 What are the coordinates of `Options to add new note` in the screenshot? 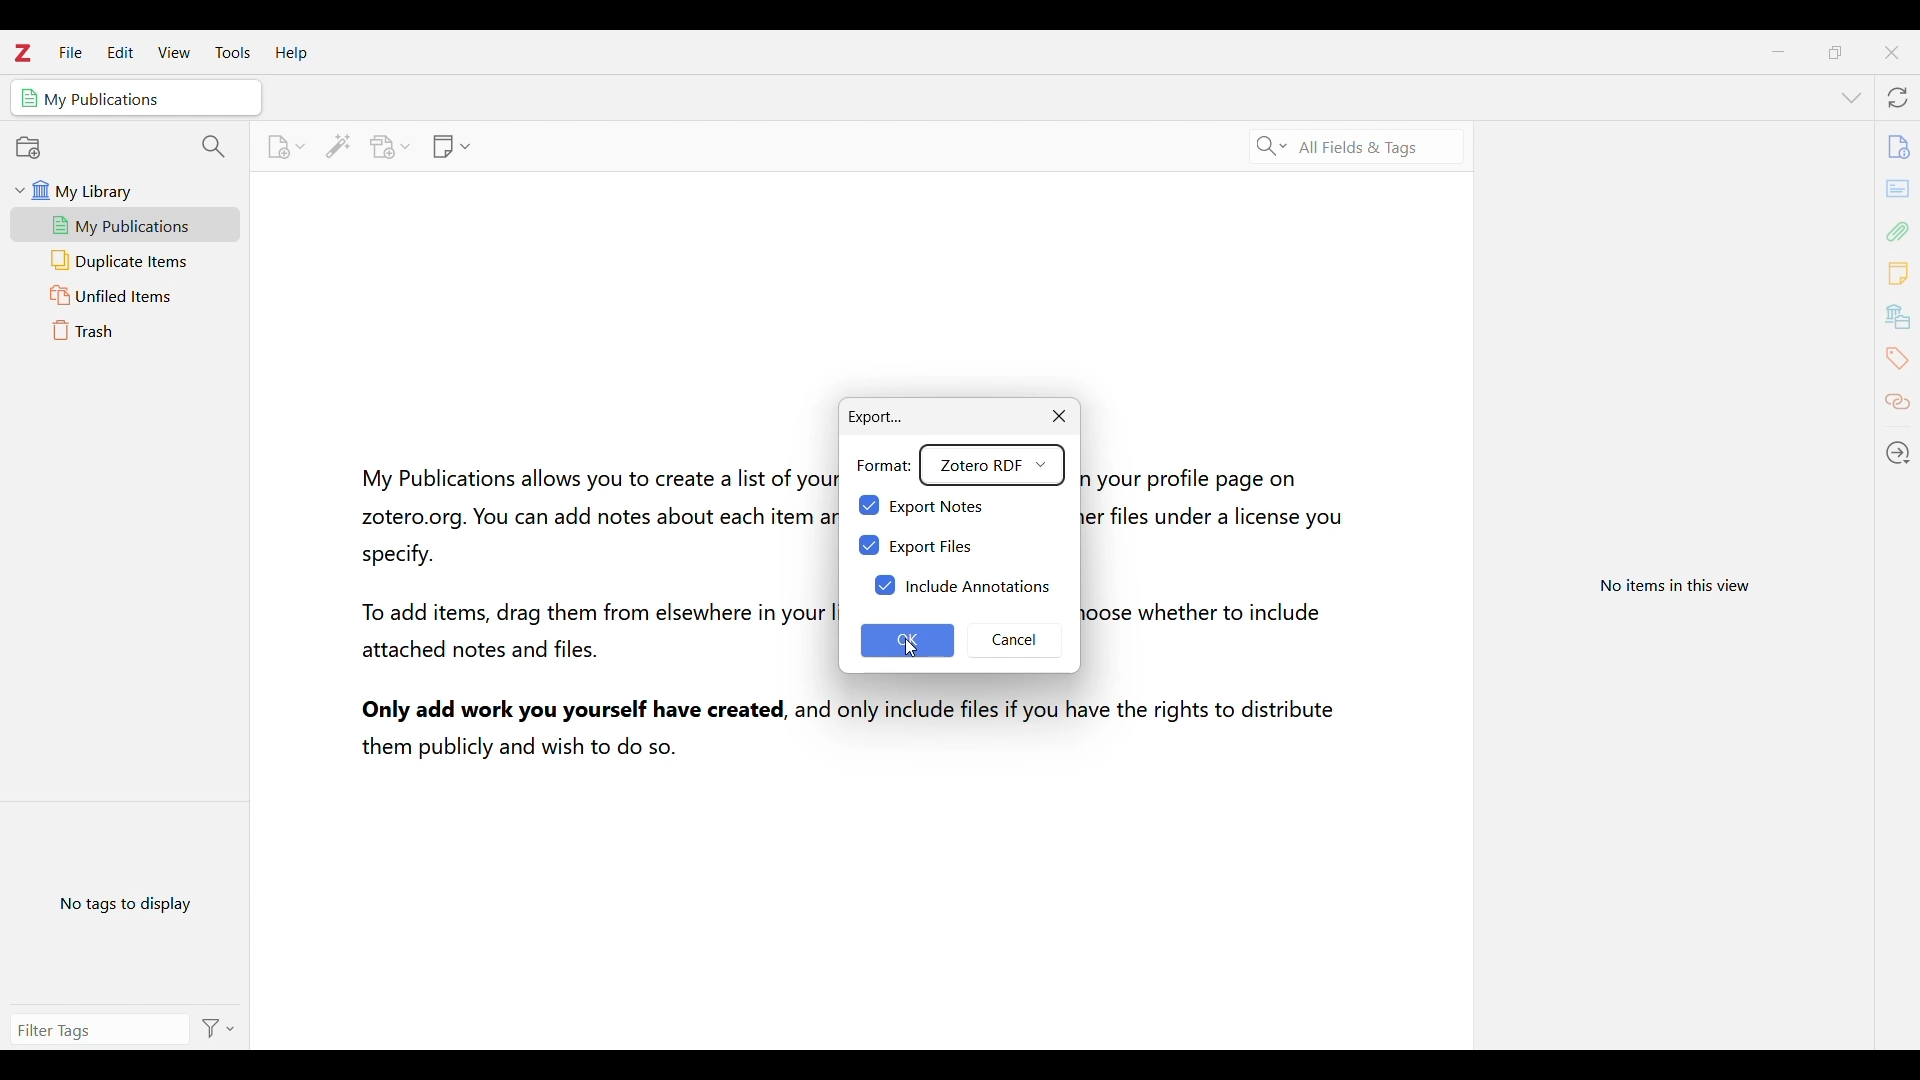 It's located at (452, 147).